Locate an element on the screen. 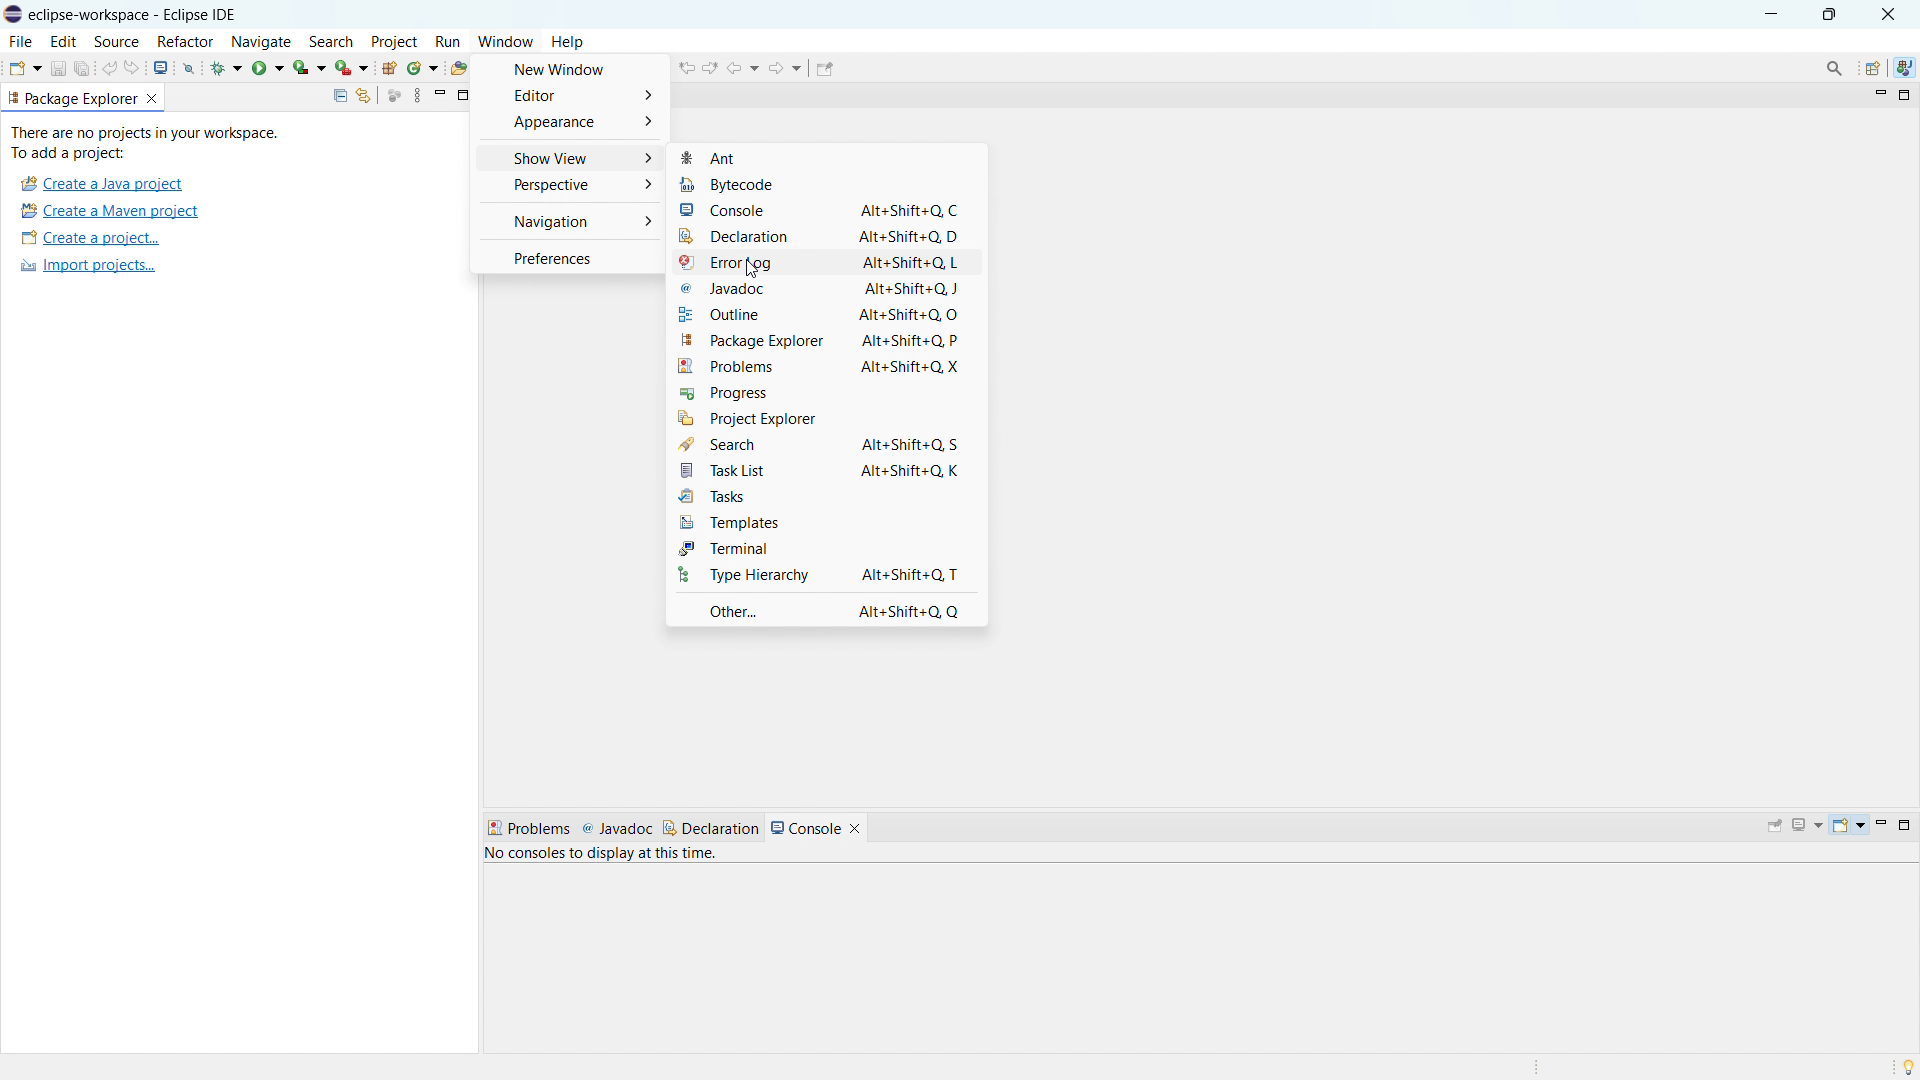  close button is located at coordinates (1893, 14).